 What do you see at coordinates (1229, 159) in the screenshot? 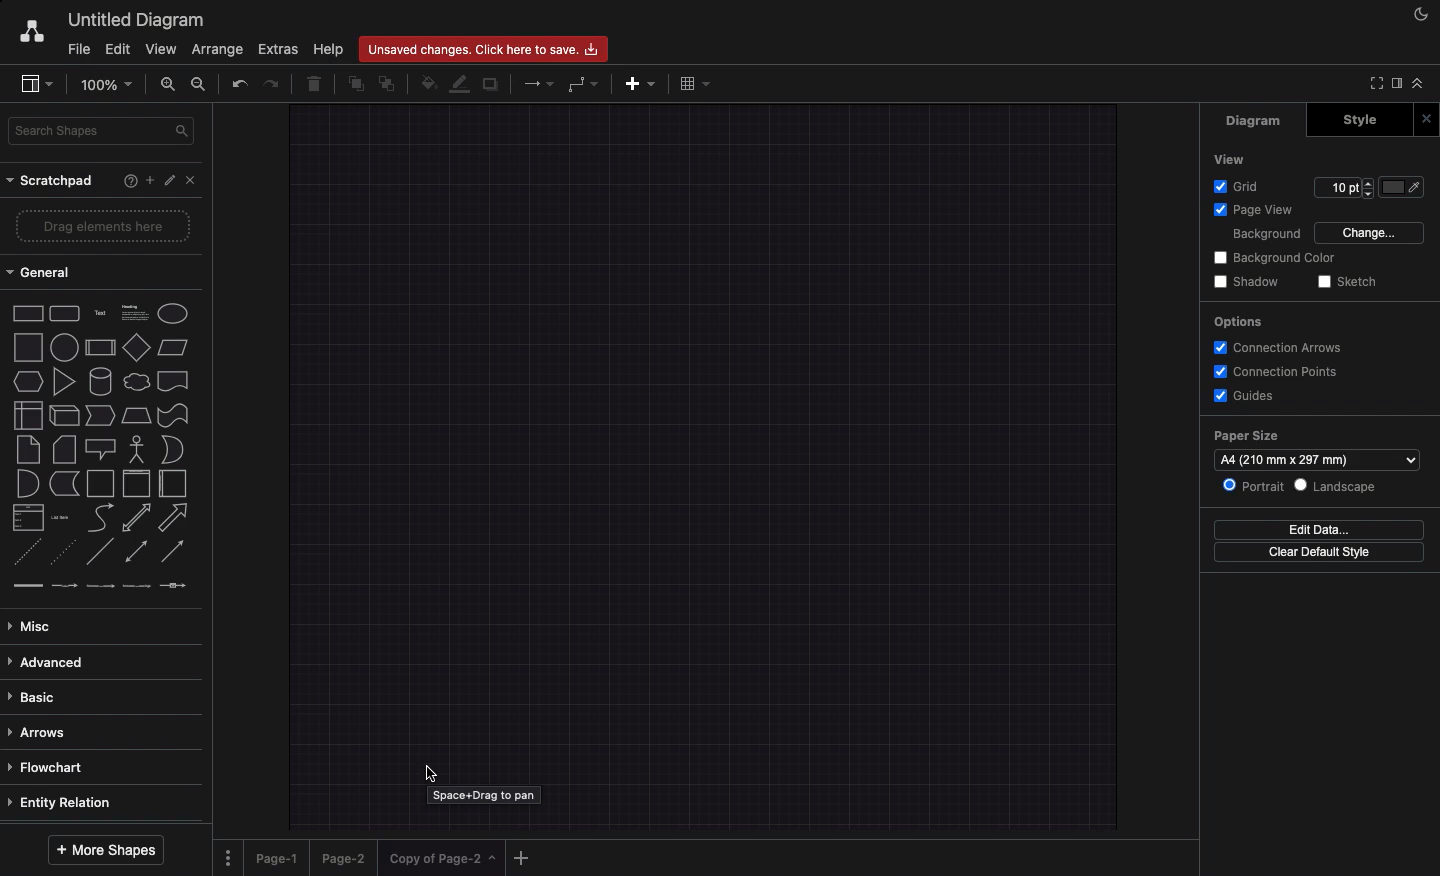
I see `View` at bounding box center [1229, 159].